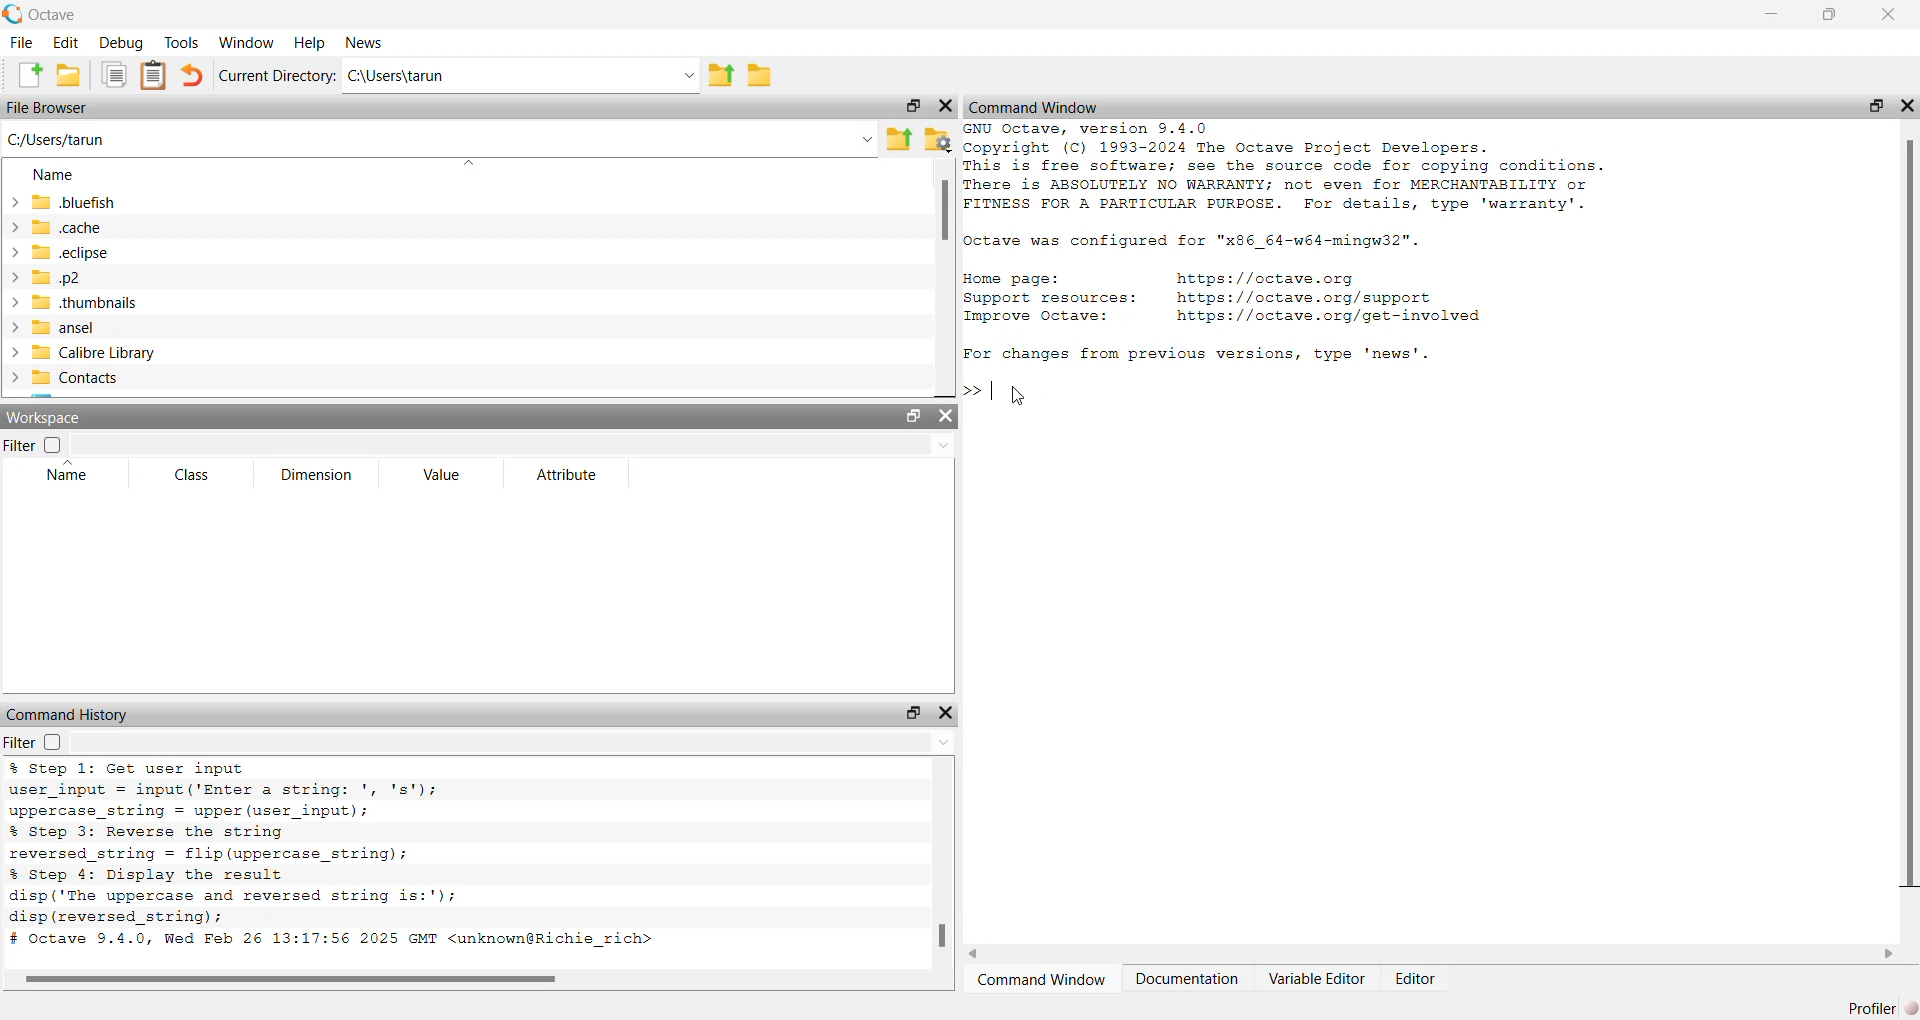 This screenshot has height=1020, width=1920. I want to click on configuration of octave, so click(1193, 243).